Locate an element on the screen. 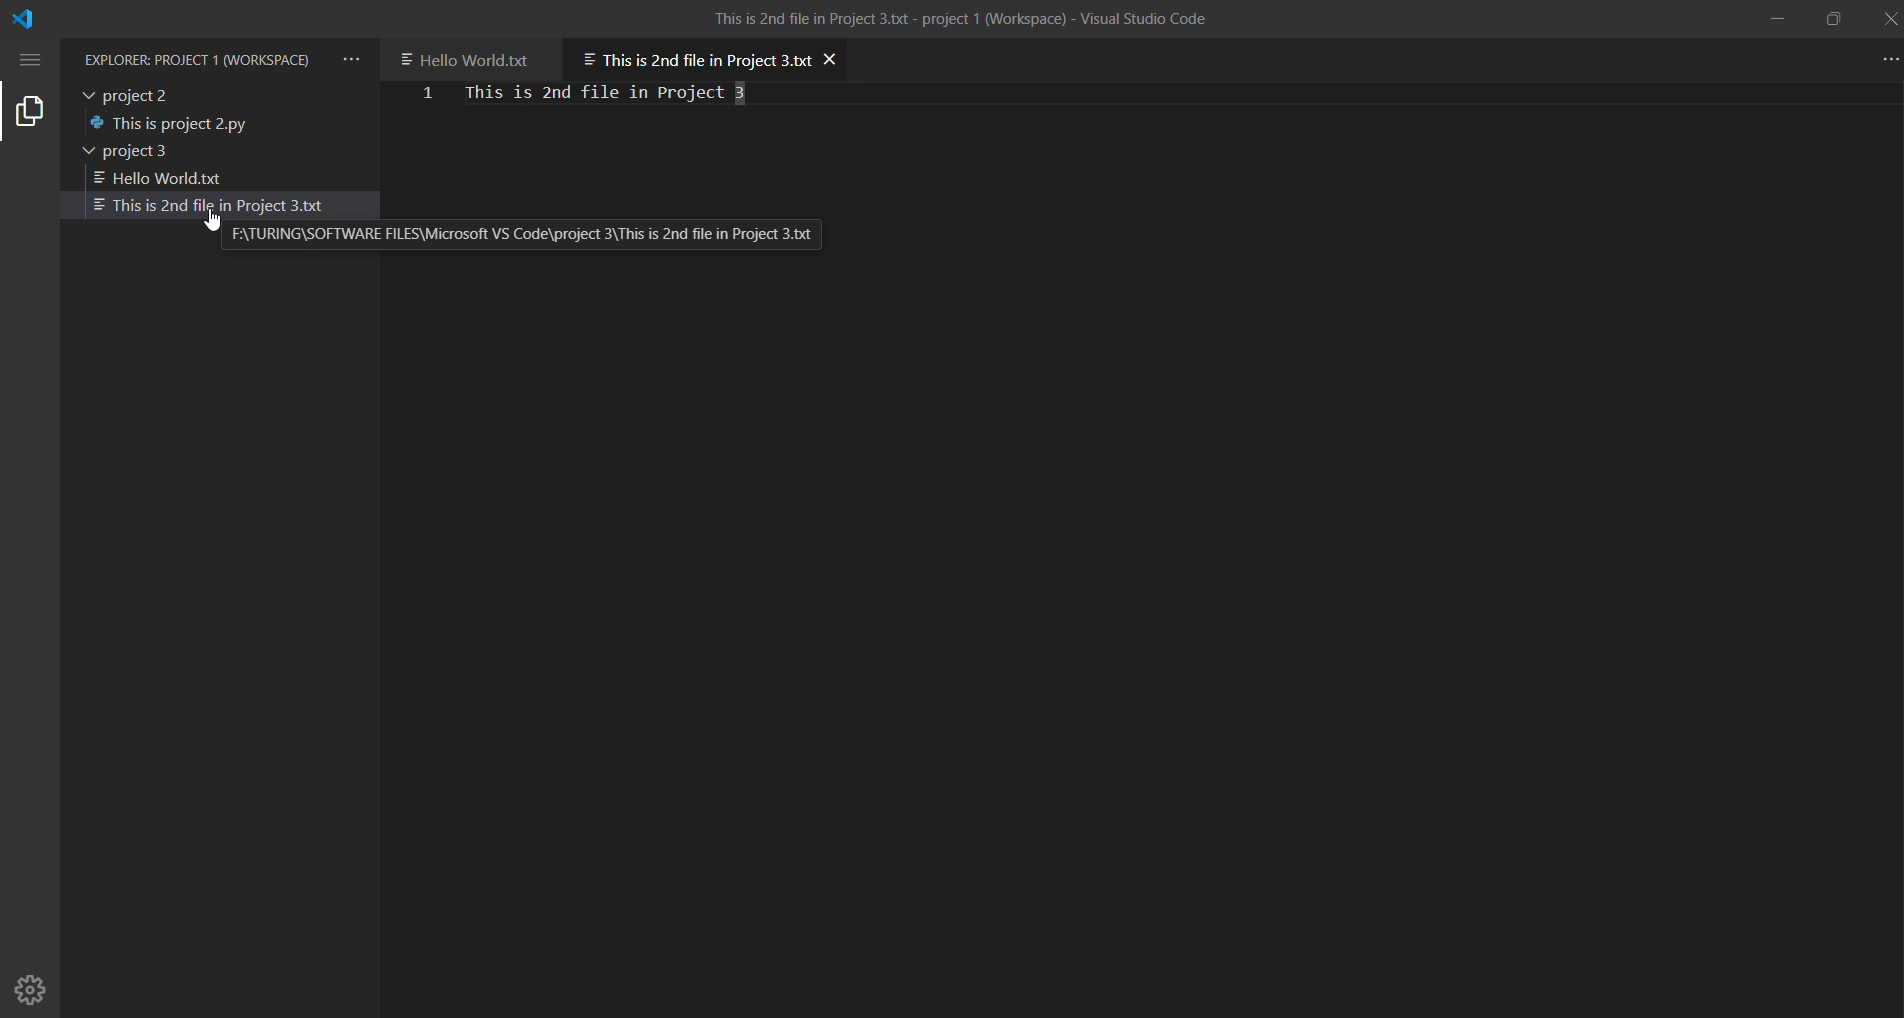 Image resolution: width=1904 pixels, height=1018 pixels. explorer tab is located at coordinates (30, 110).